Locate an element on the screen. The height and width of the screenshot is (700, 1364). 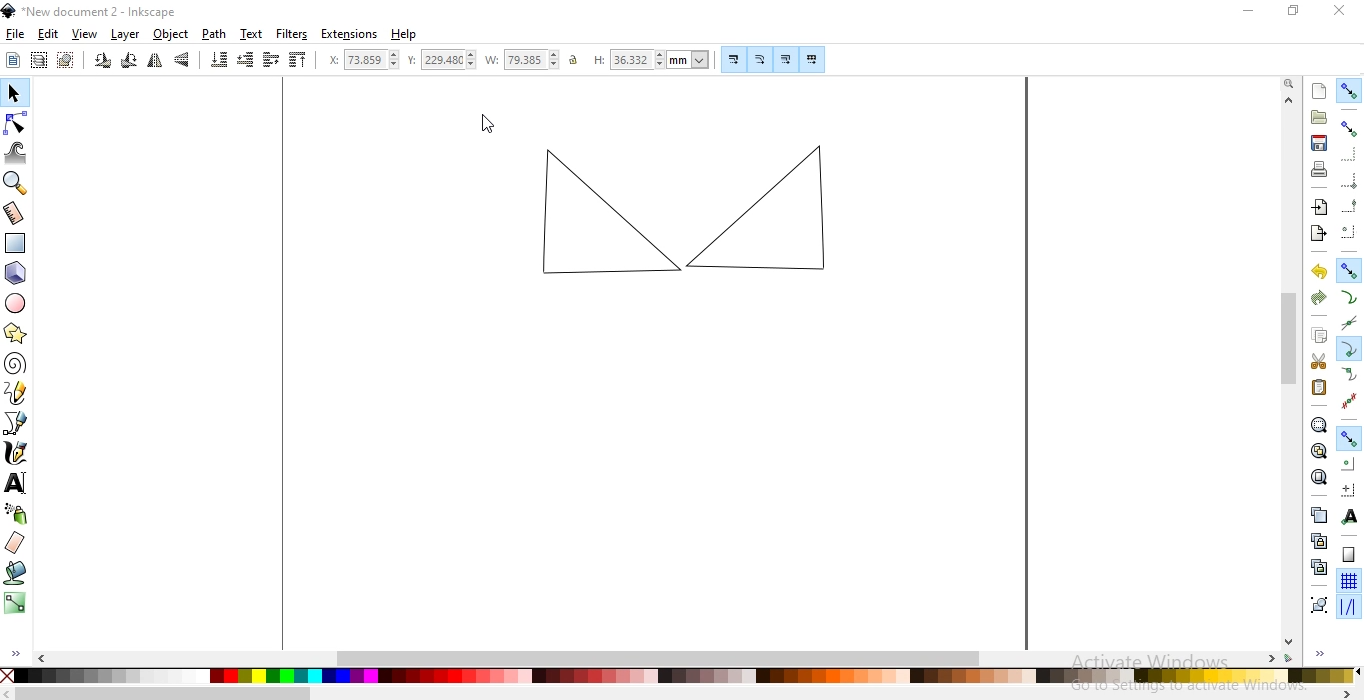
snap bounding box corners is located at coordinates (1349, 180).